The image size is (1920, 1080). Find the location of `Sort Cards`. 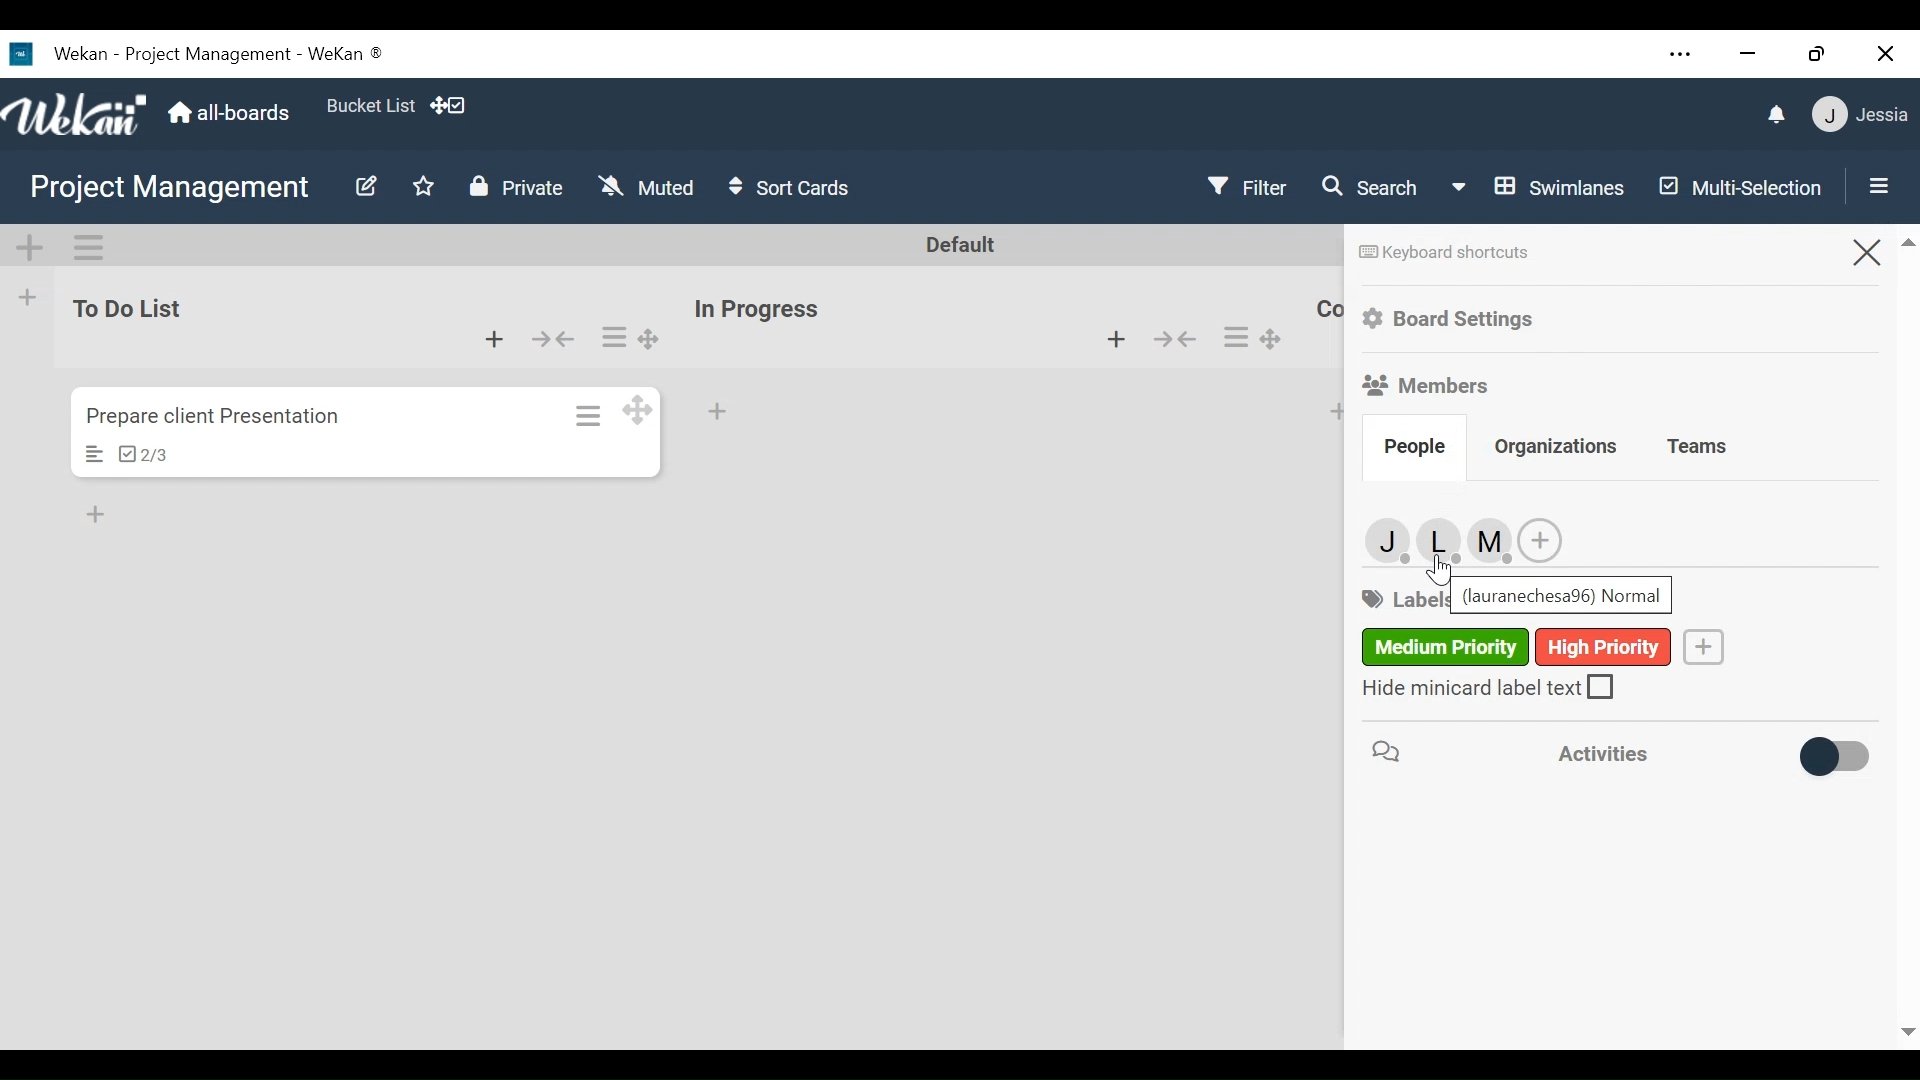

Sort Cards is located at coordinates (790, 186).